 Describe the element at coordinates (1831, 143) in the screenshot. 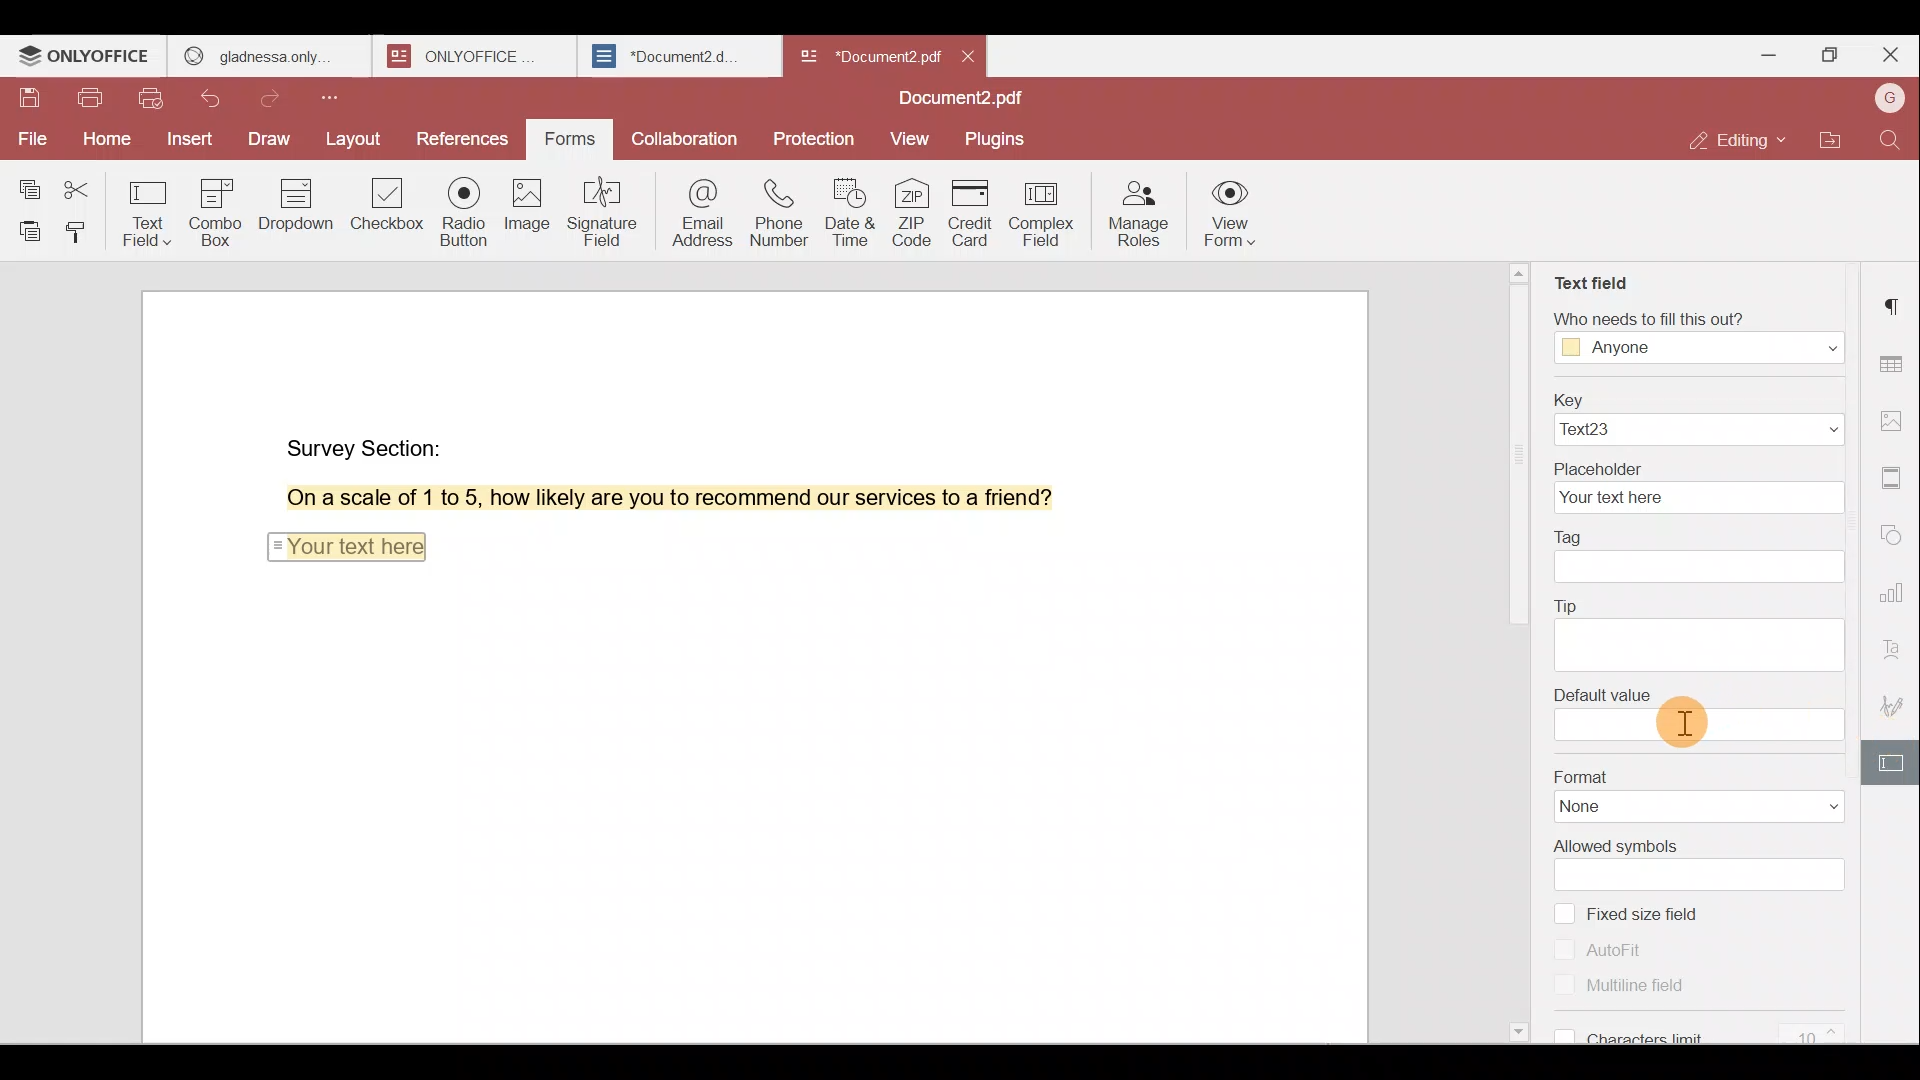

I see `Open file location` at that location.